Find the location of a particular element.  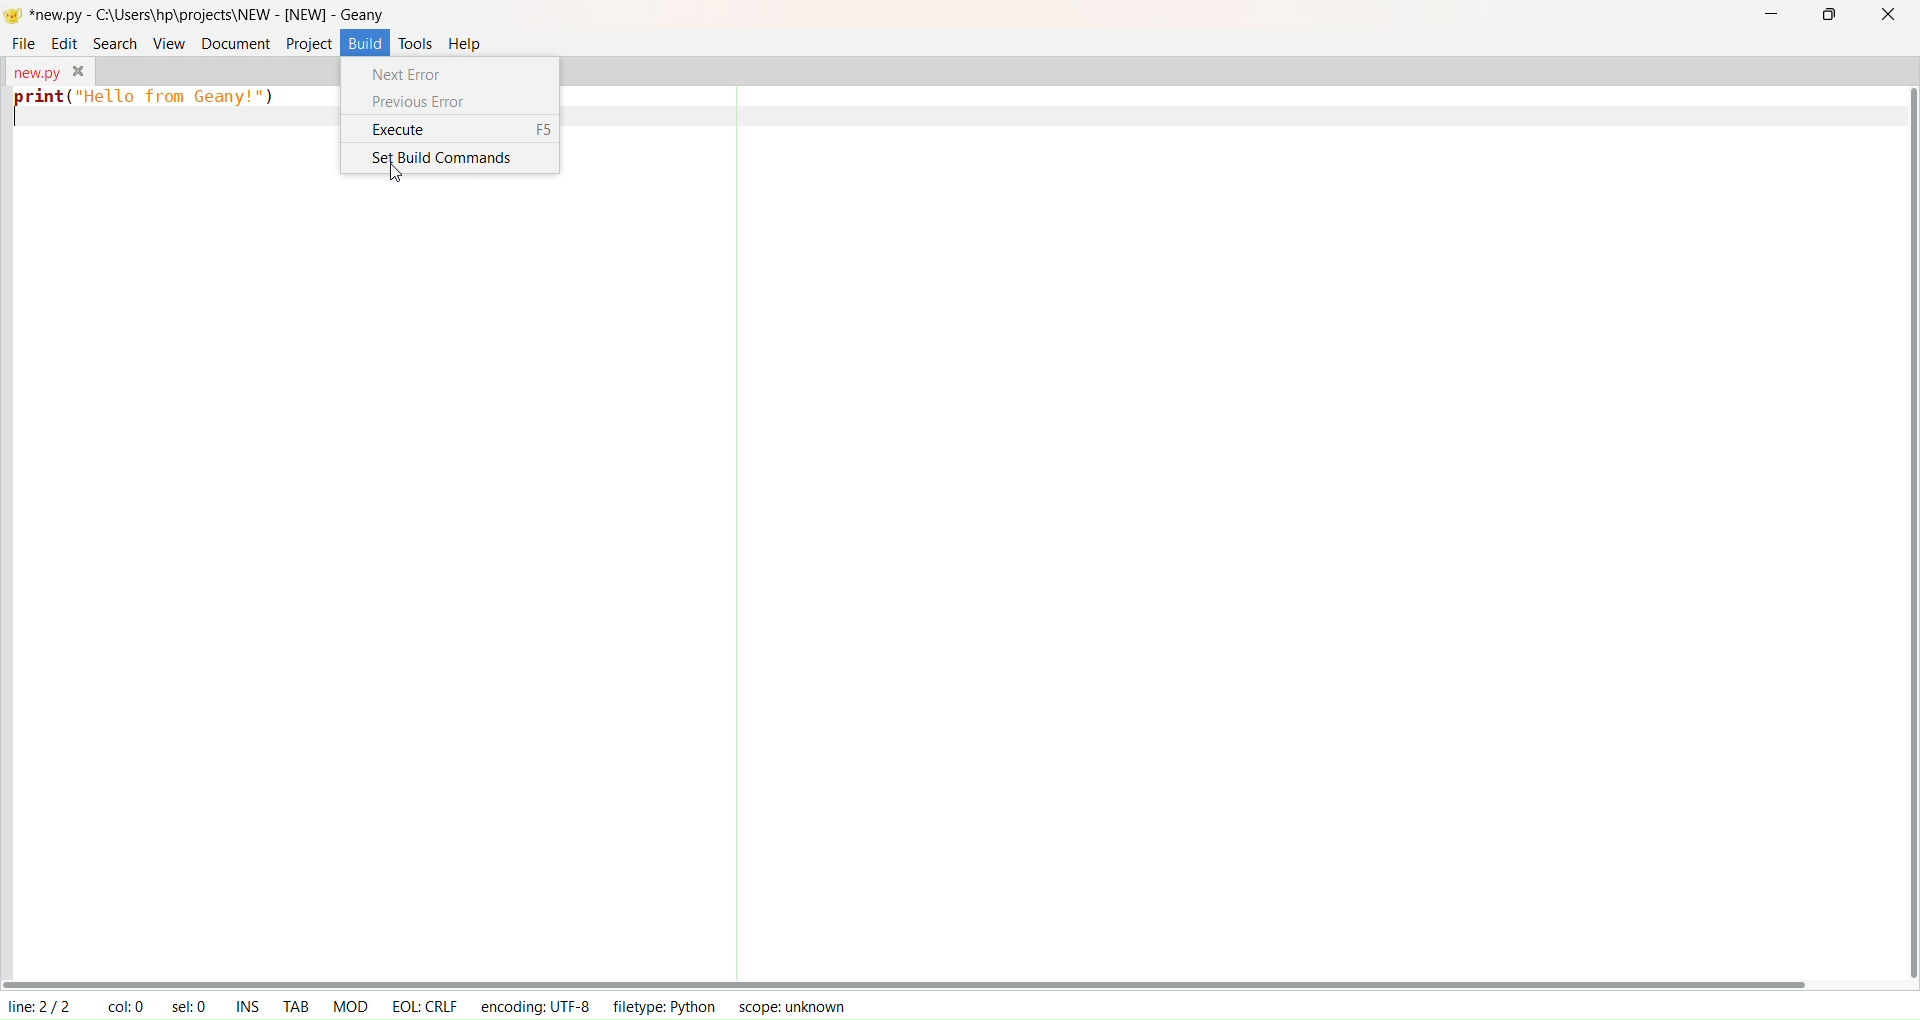

maximize is located at coordinates (1827, 18).